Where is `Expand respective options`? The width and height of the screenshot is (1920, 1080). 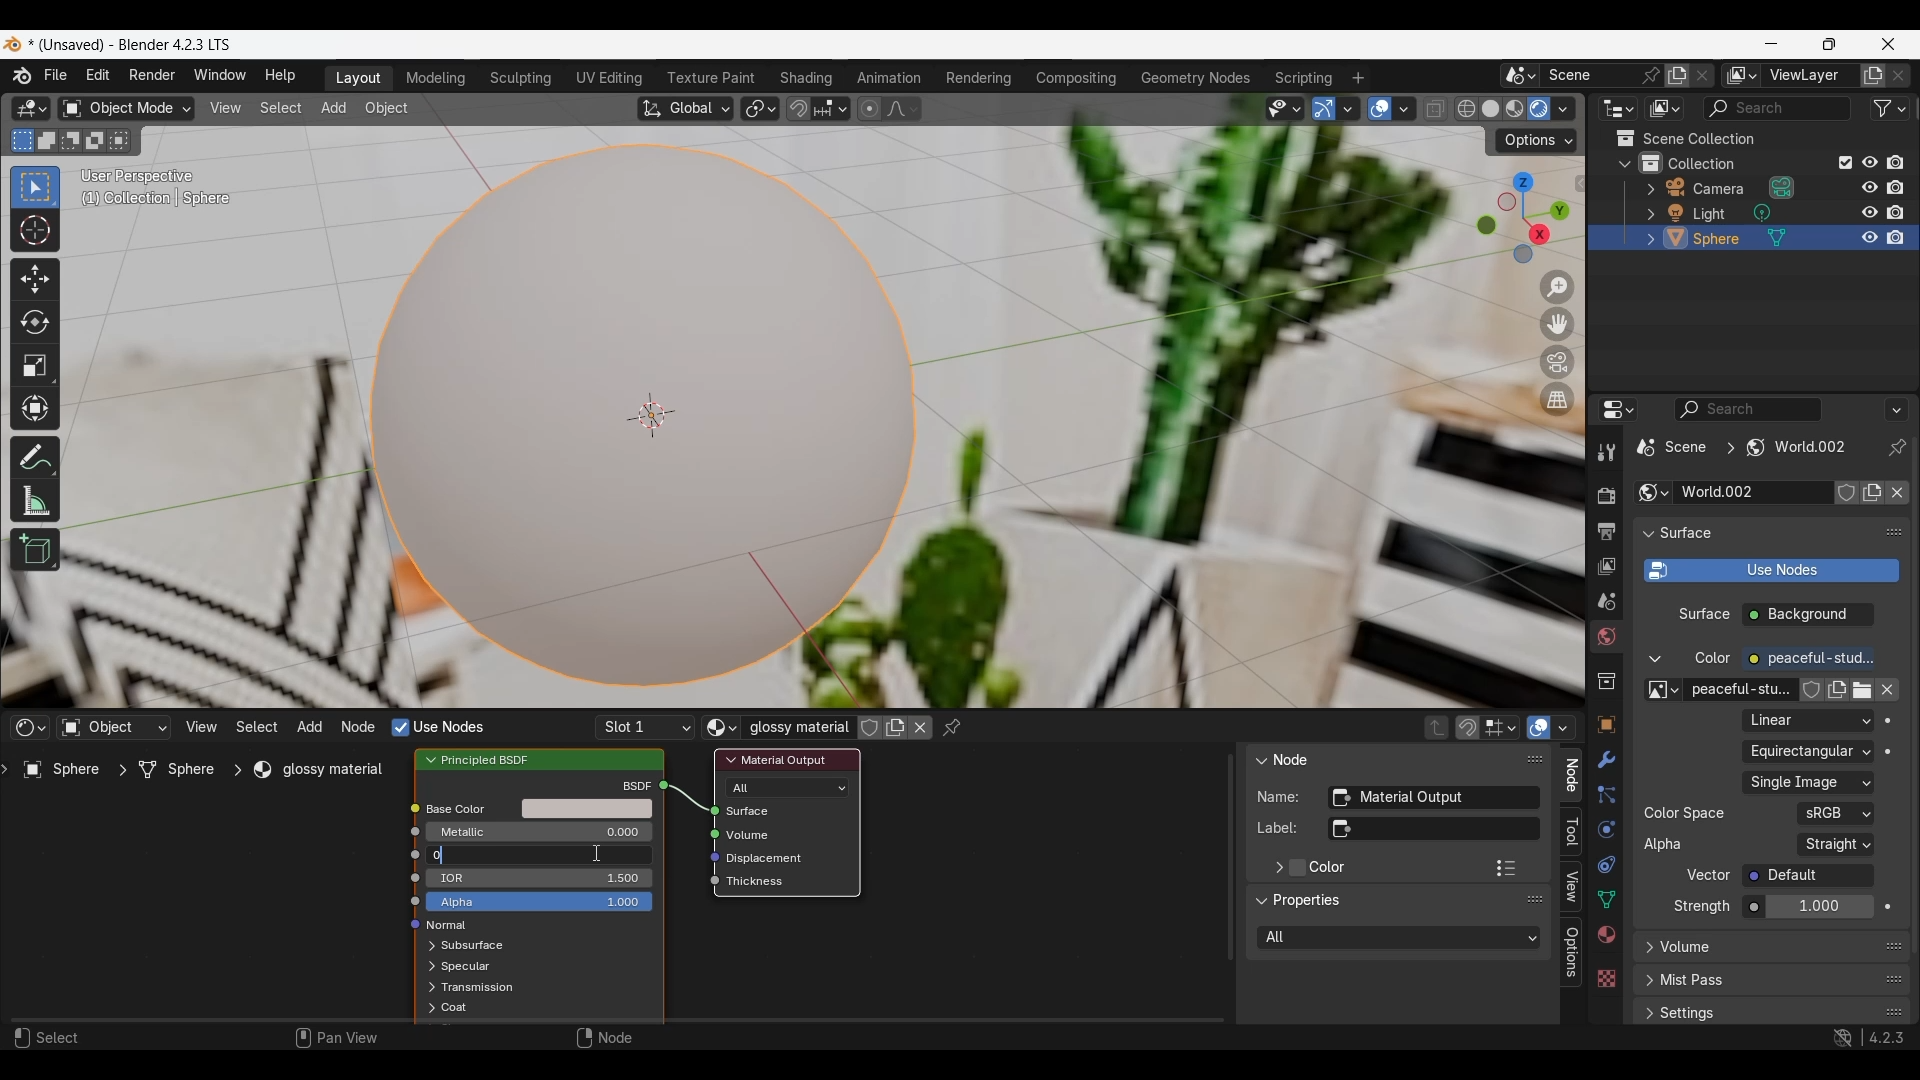
Expand respective options is located at coordinates (1644, 953).